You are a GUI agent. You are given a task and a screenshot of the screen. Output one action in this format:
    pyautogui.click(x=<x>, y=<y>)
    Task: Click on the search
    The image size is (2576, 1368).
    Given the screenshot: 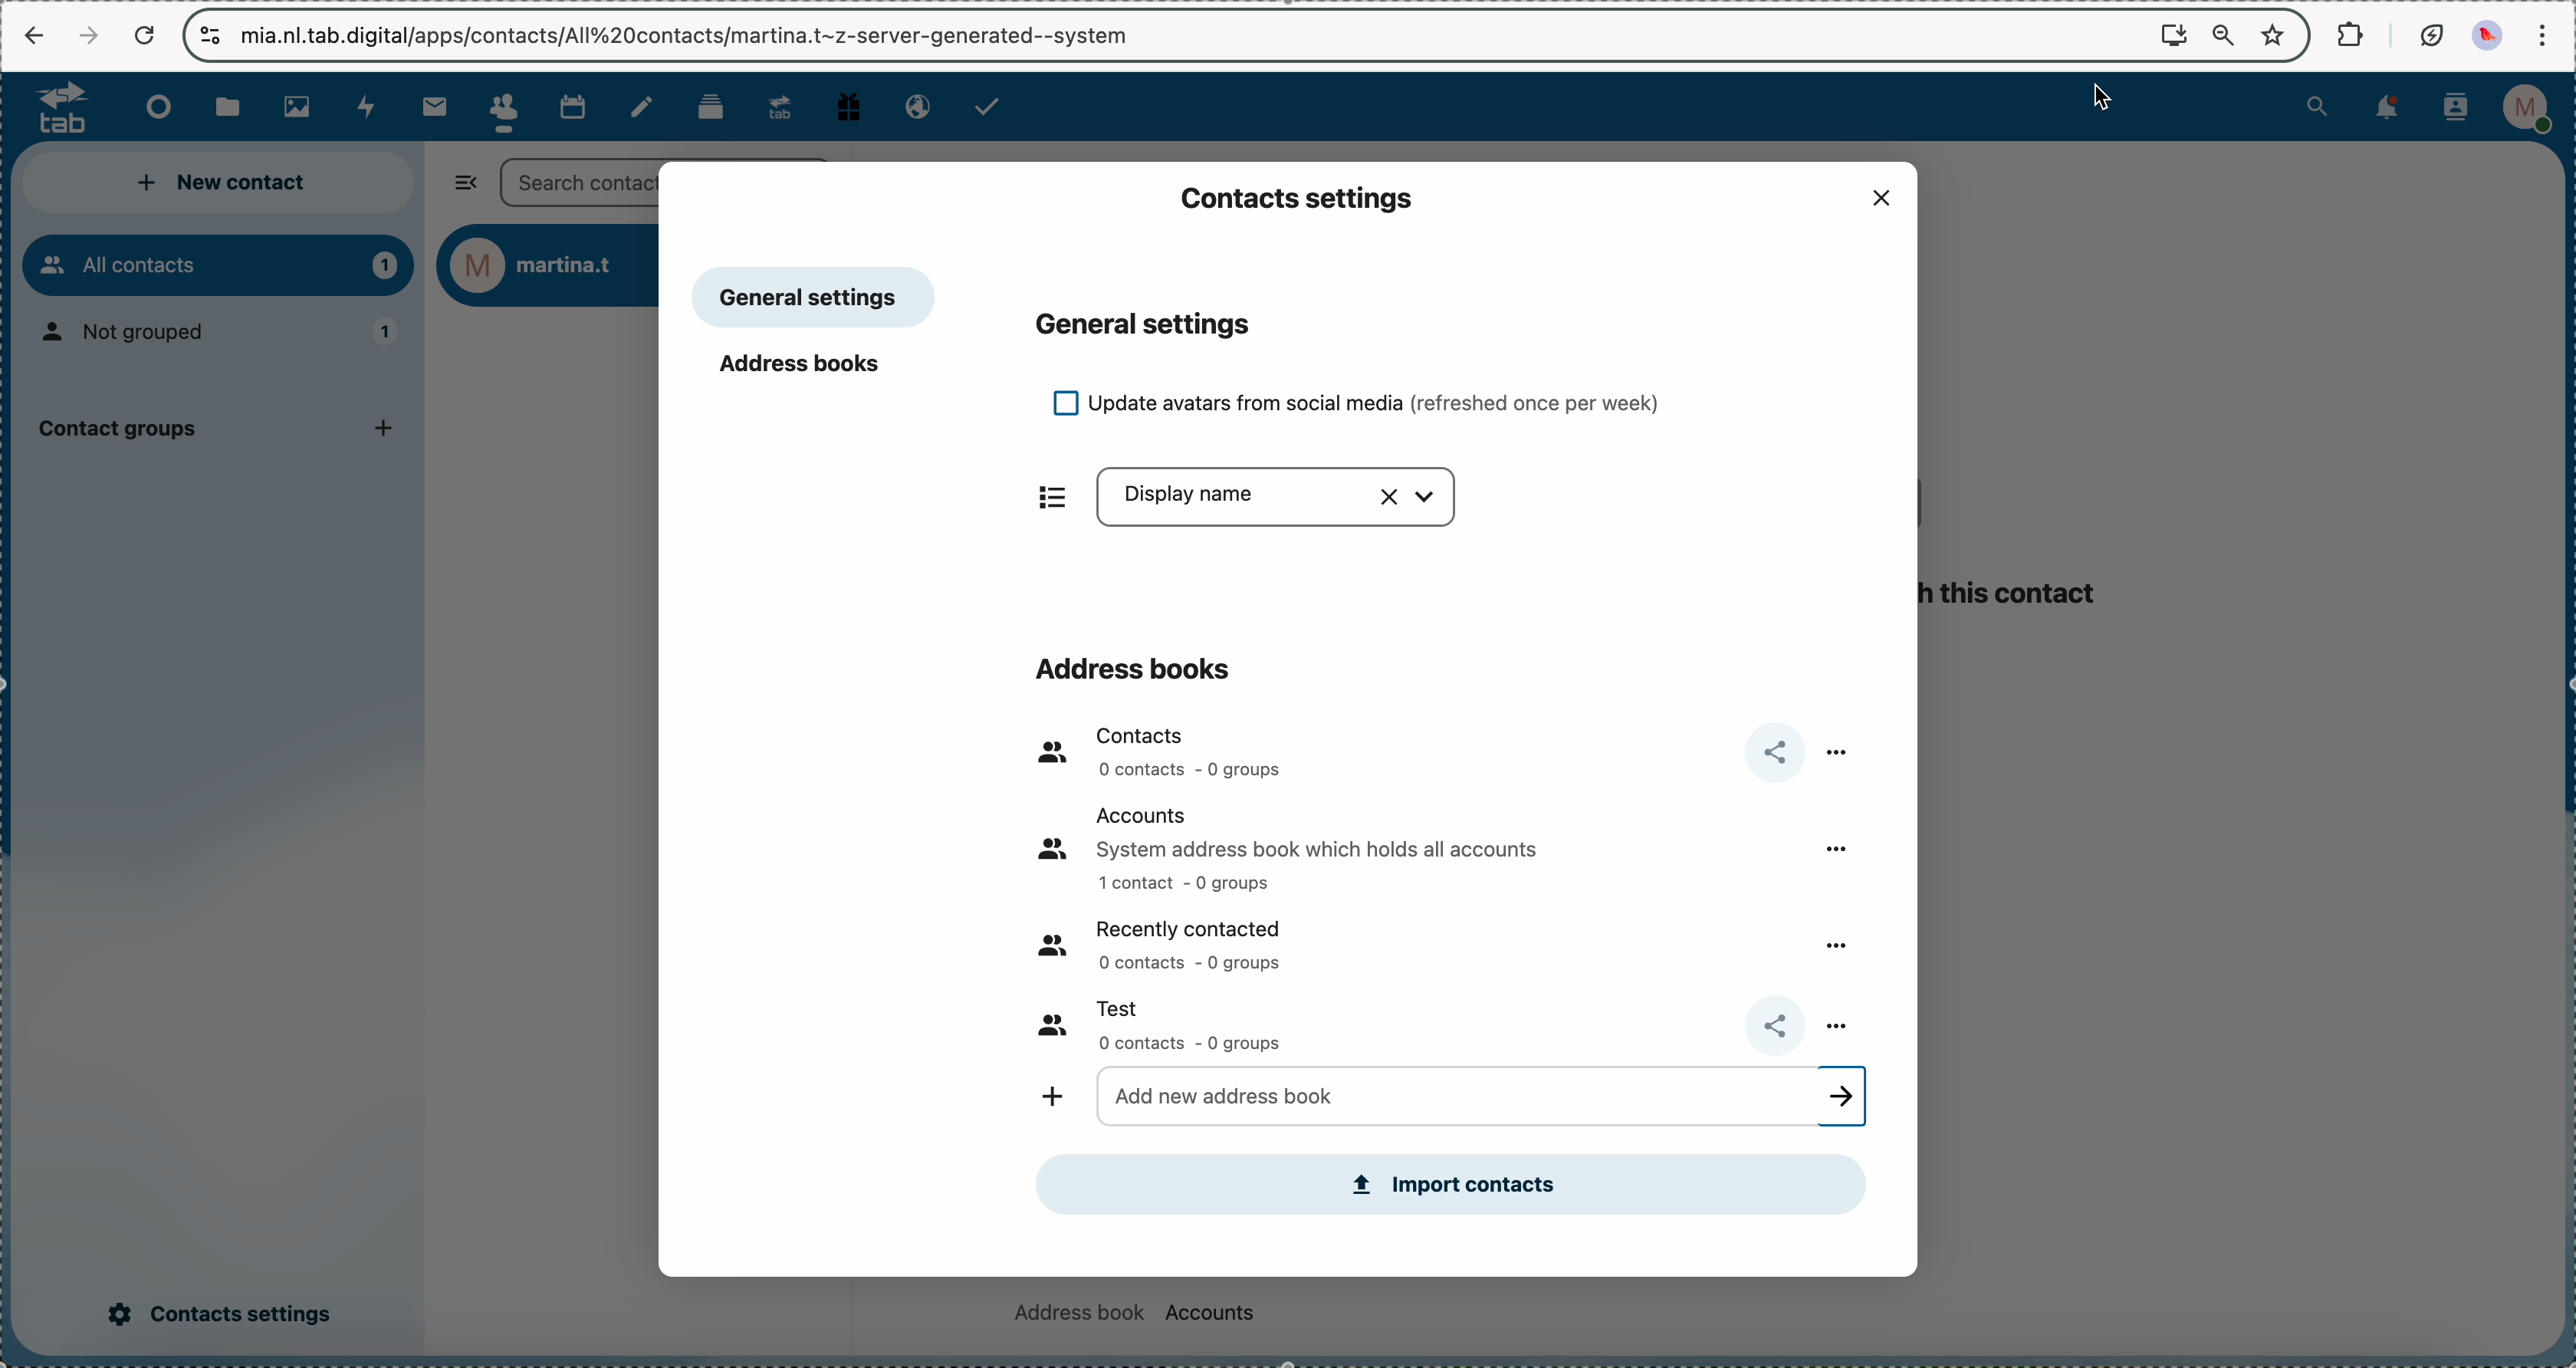 What is the action you would take?
    pyautogui.click(x=2318, y=108)
    